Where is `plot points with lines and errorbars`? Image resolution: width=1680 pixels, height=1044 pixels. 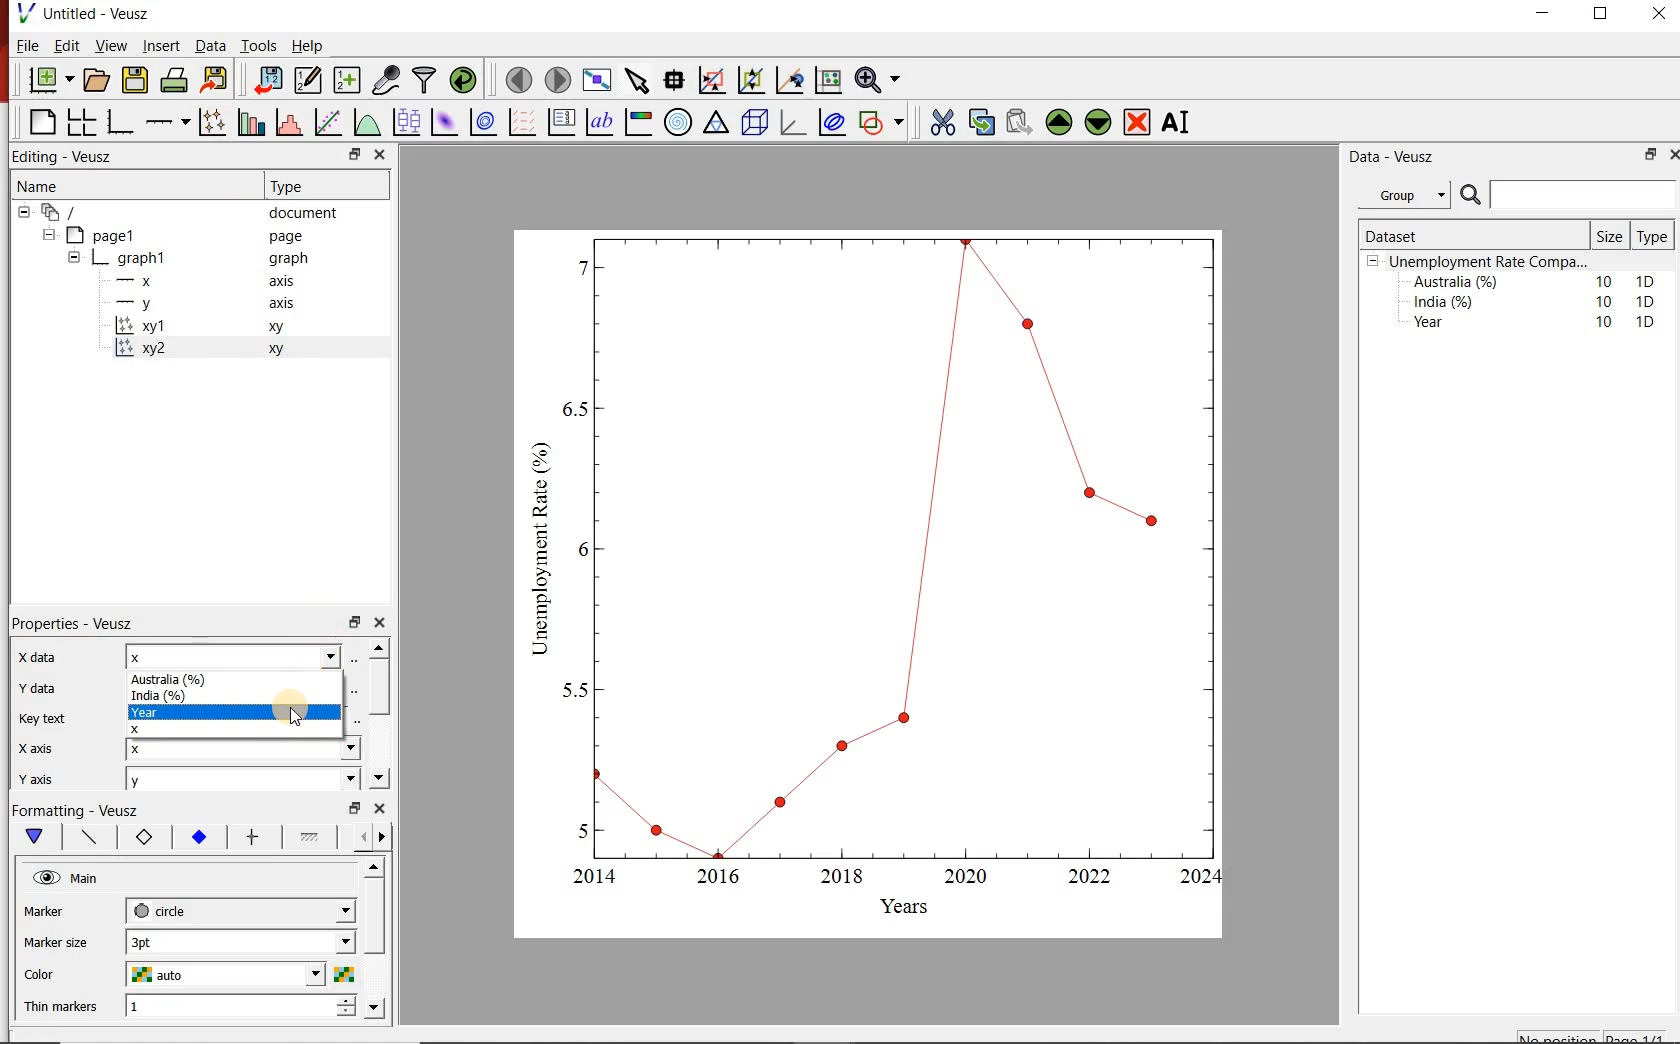 plot points with lines and errorbars is located at coordinates (212, 121).